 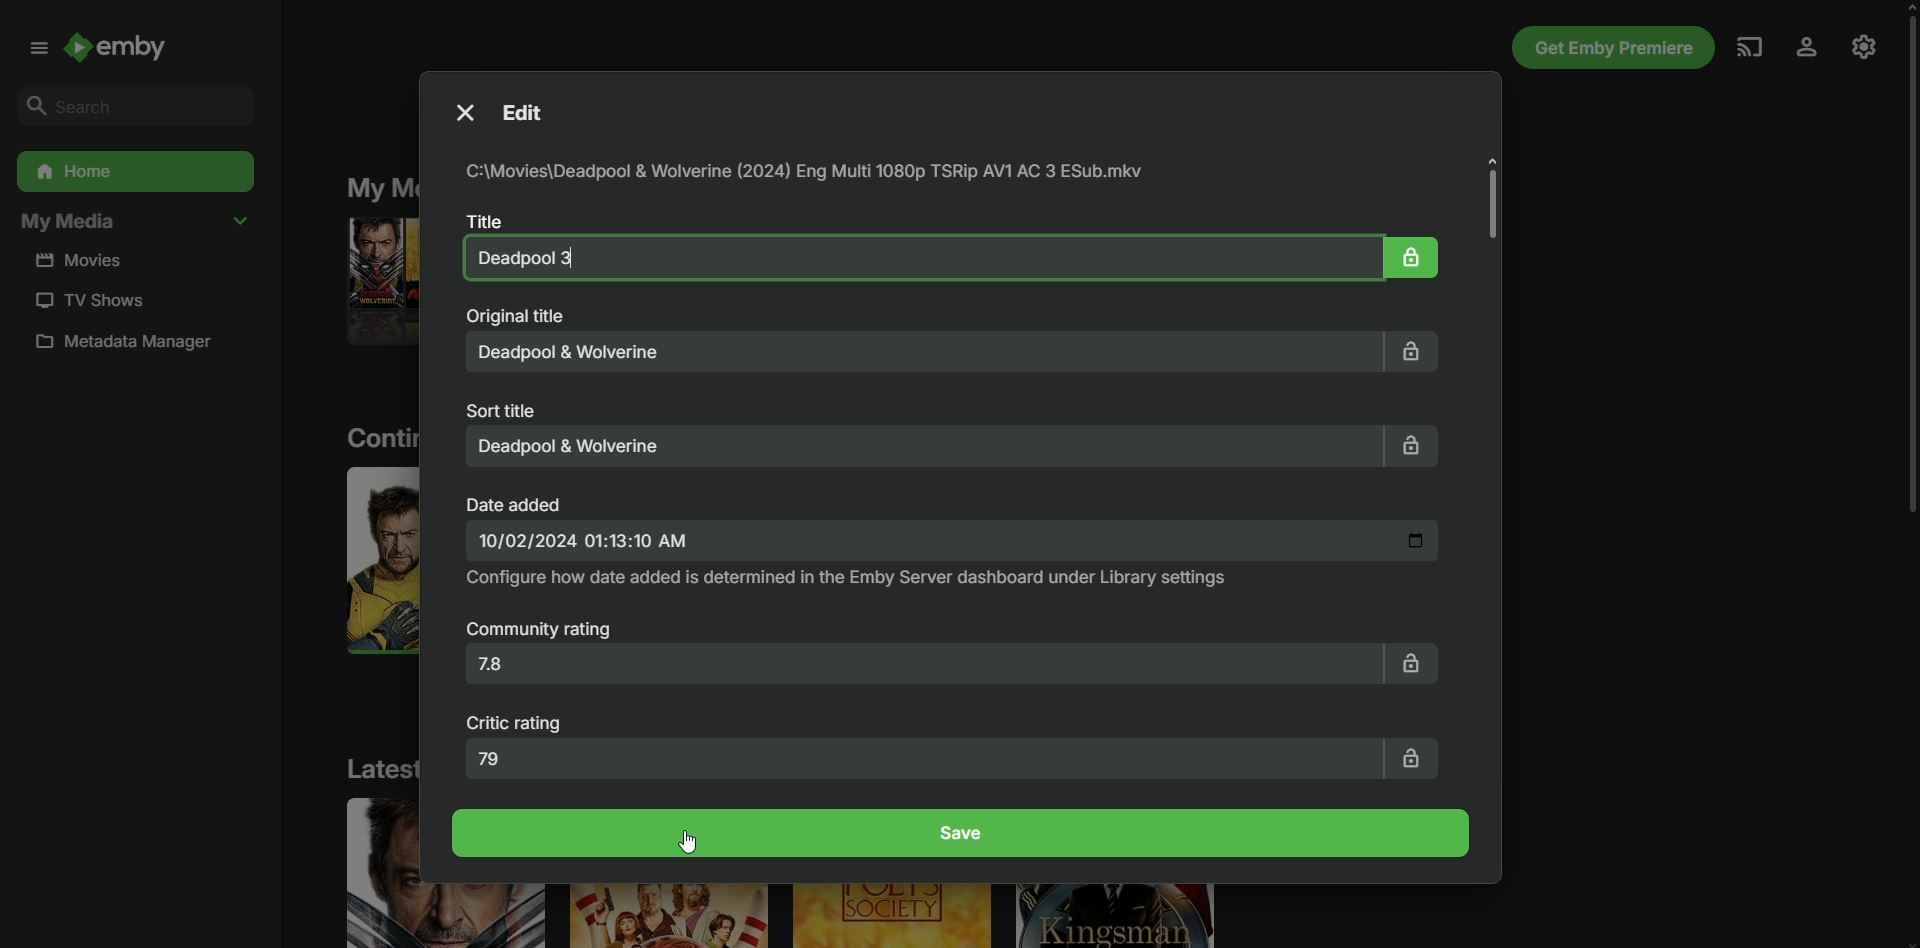 I want to click on Deadpool and Wolverine, so click(x=915, y=257).